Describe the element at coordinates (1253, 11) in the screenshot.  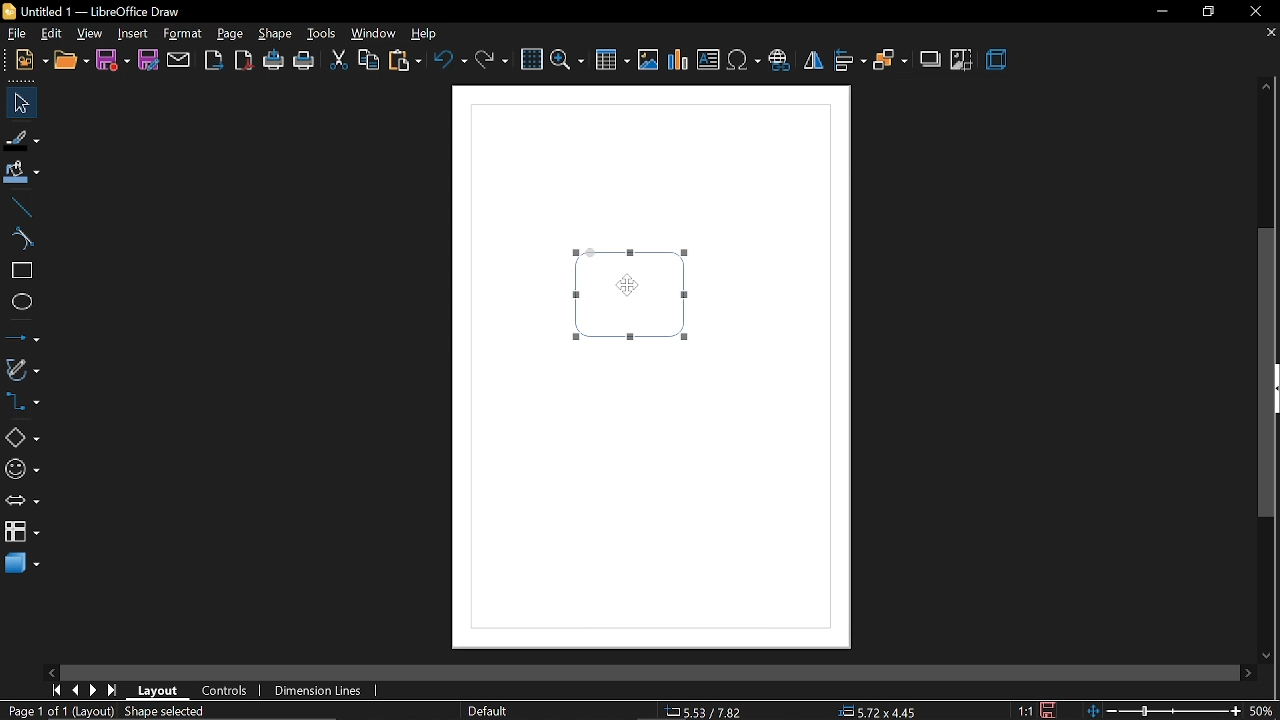
I see `close` at that location.